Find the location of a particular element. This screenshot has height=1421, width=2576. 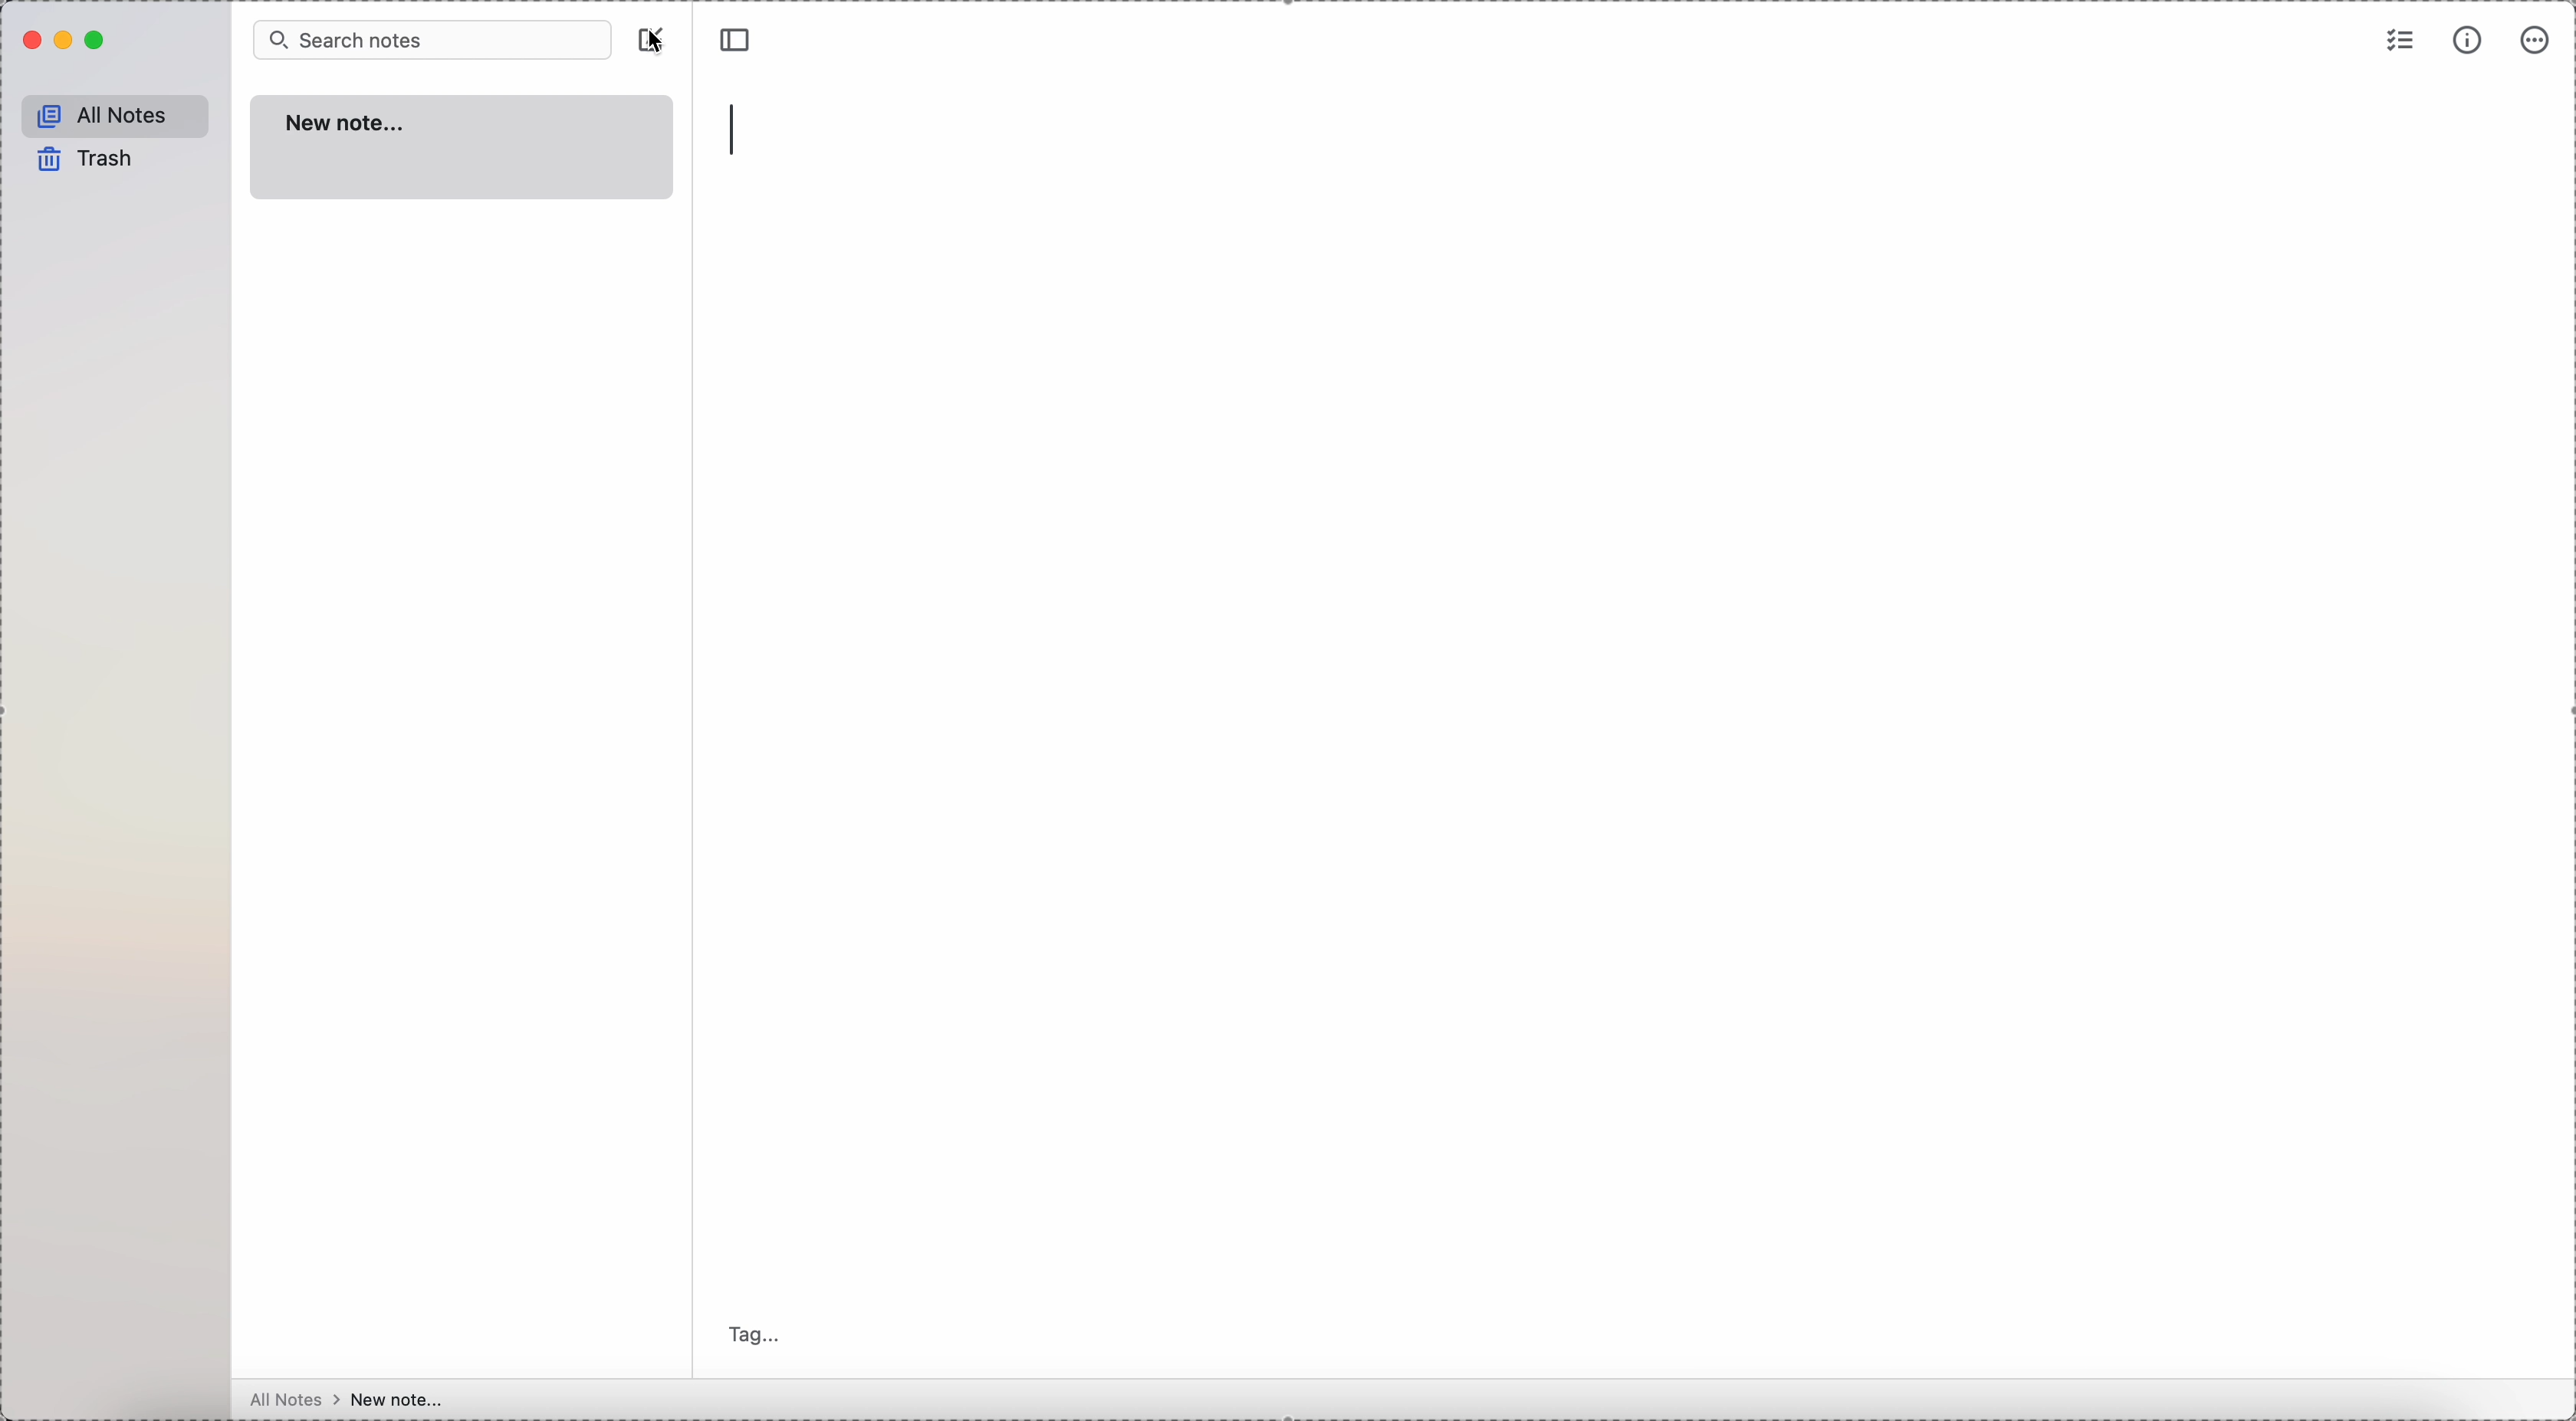

trash is located at coordinates (82, 160).